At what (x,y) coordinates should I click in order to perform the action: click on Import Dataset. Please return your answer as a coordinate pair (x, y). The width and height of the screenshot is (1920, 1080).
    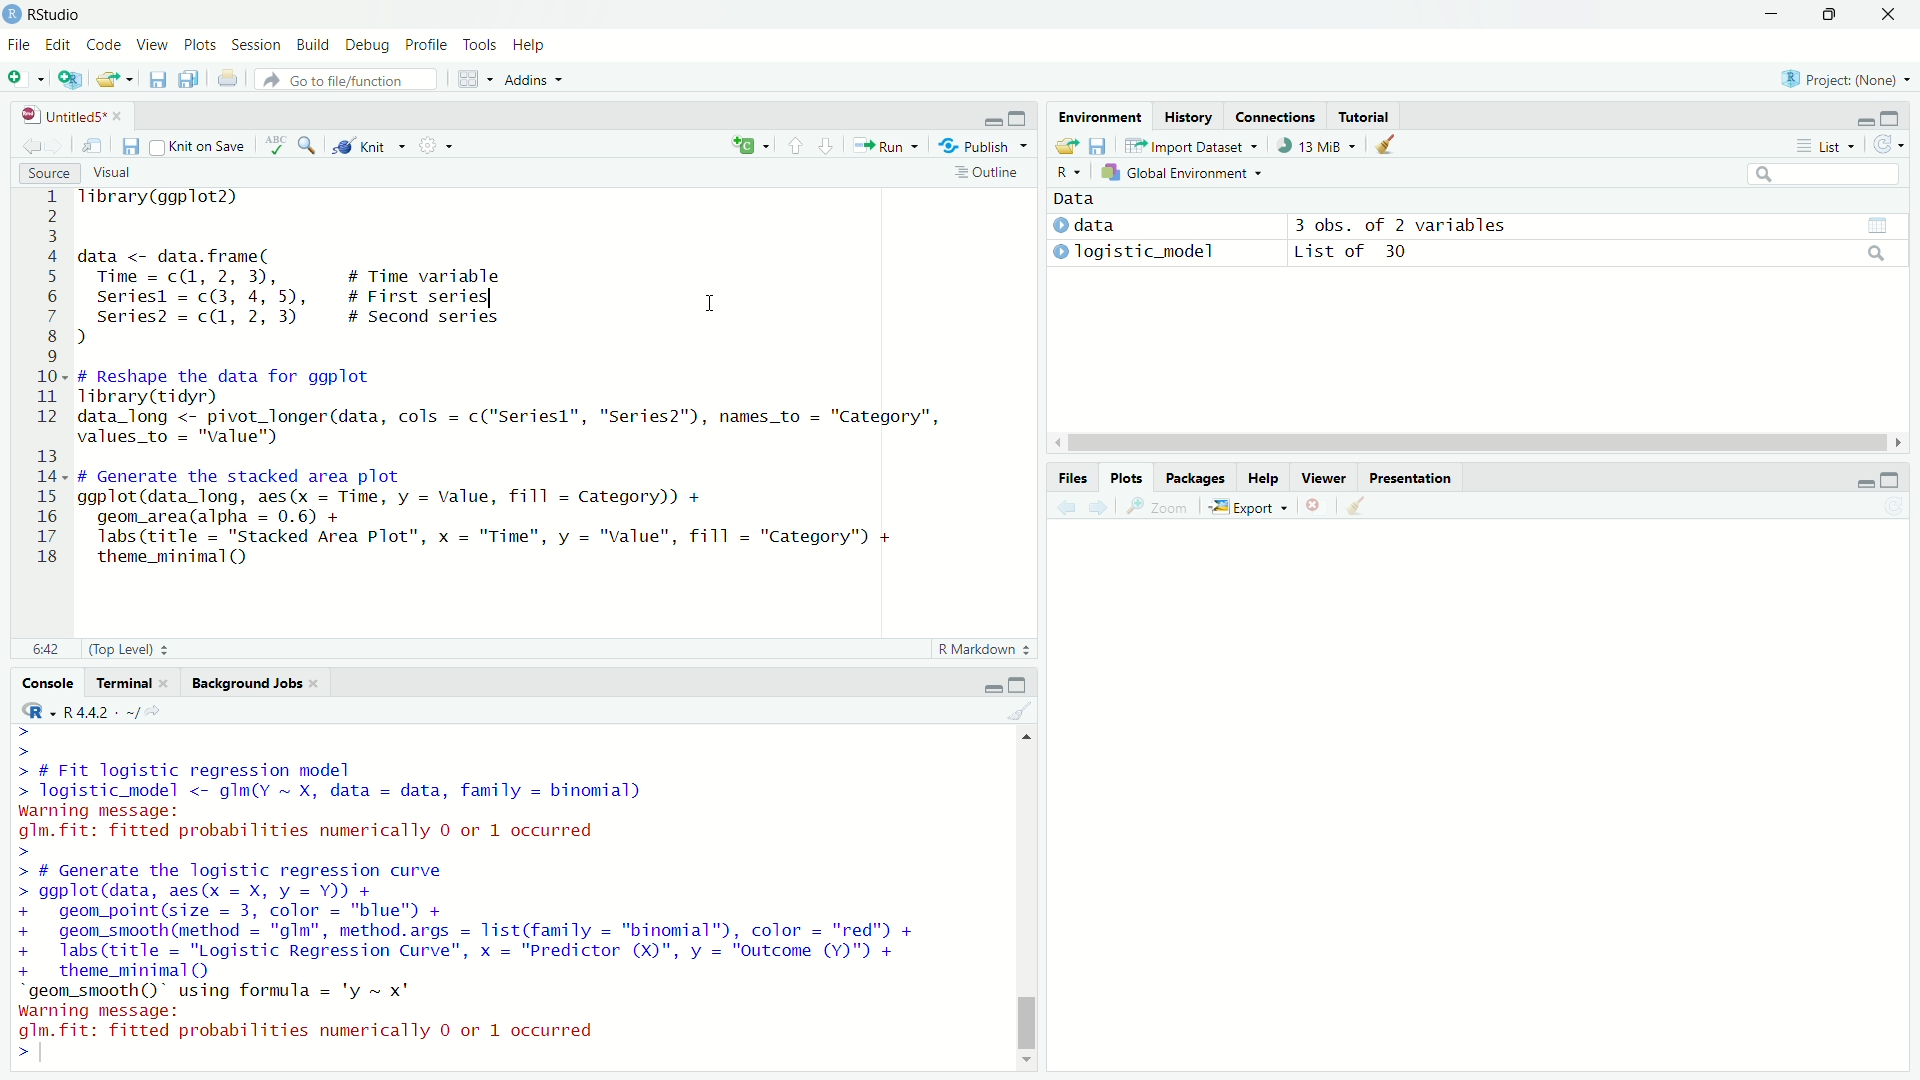
    Looking at the image, I should click on (1200, 149).